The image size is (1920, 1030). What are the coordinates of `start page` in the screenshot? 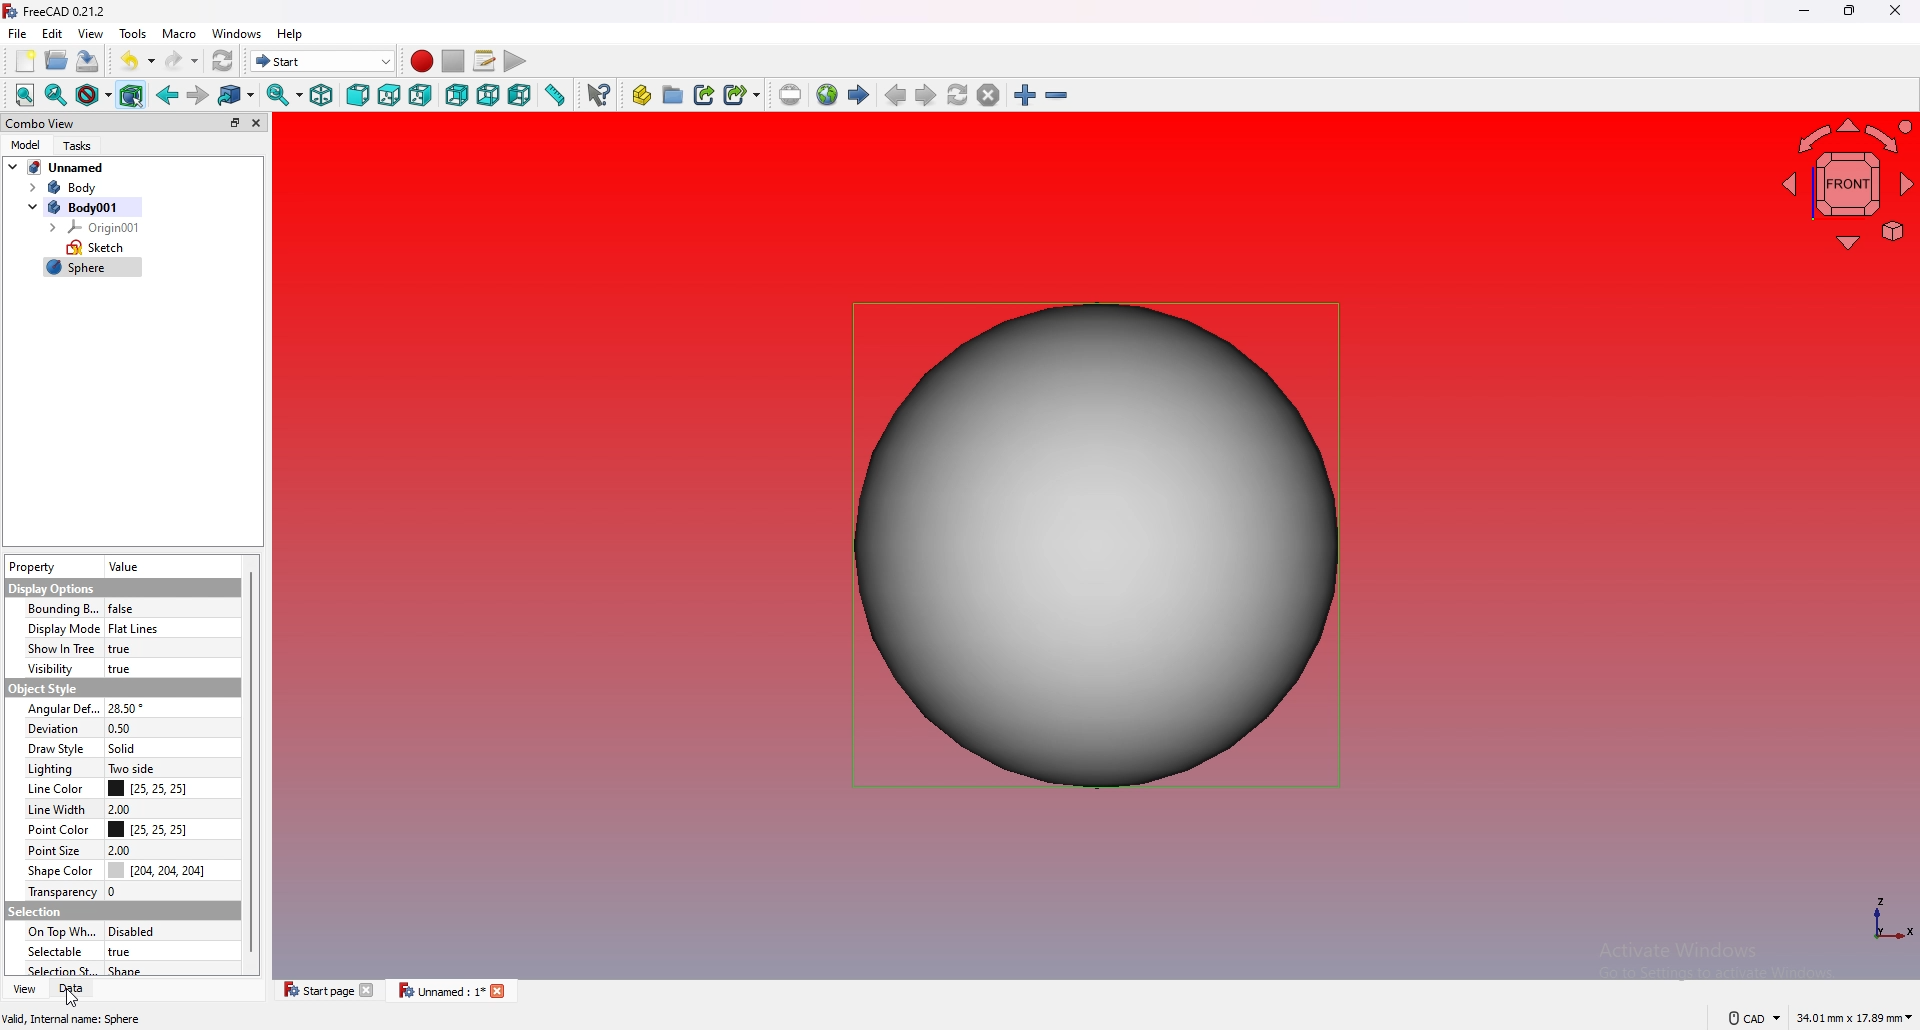 It's located at (858, 95).